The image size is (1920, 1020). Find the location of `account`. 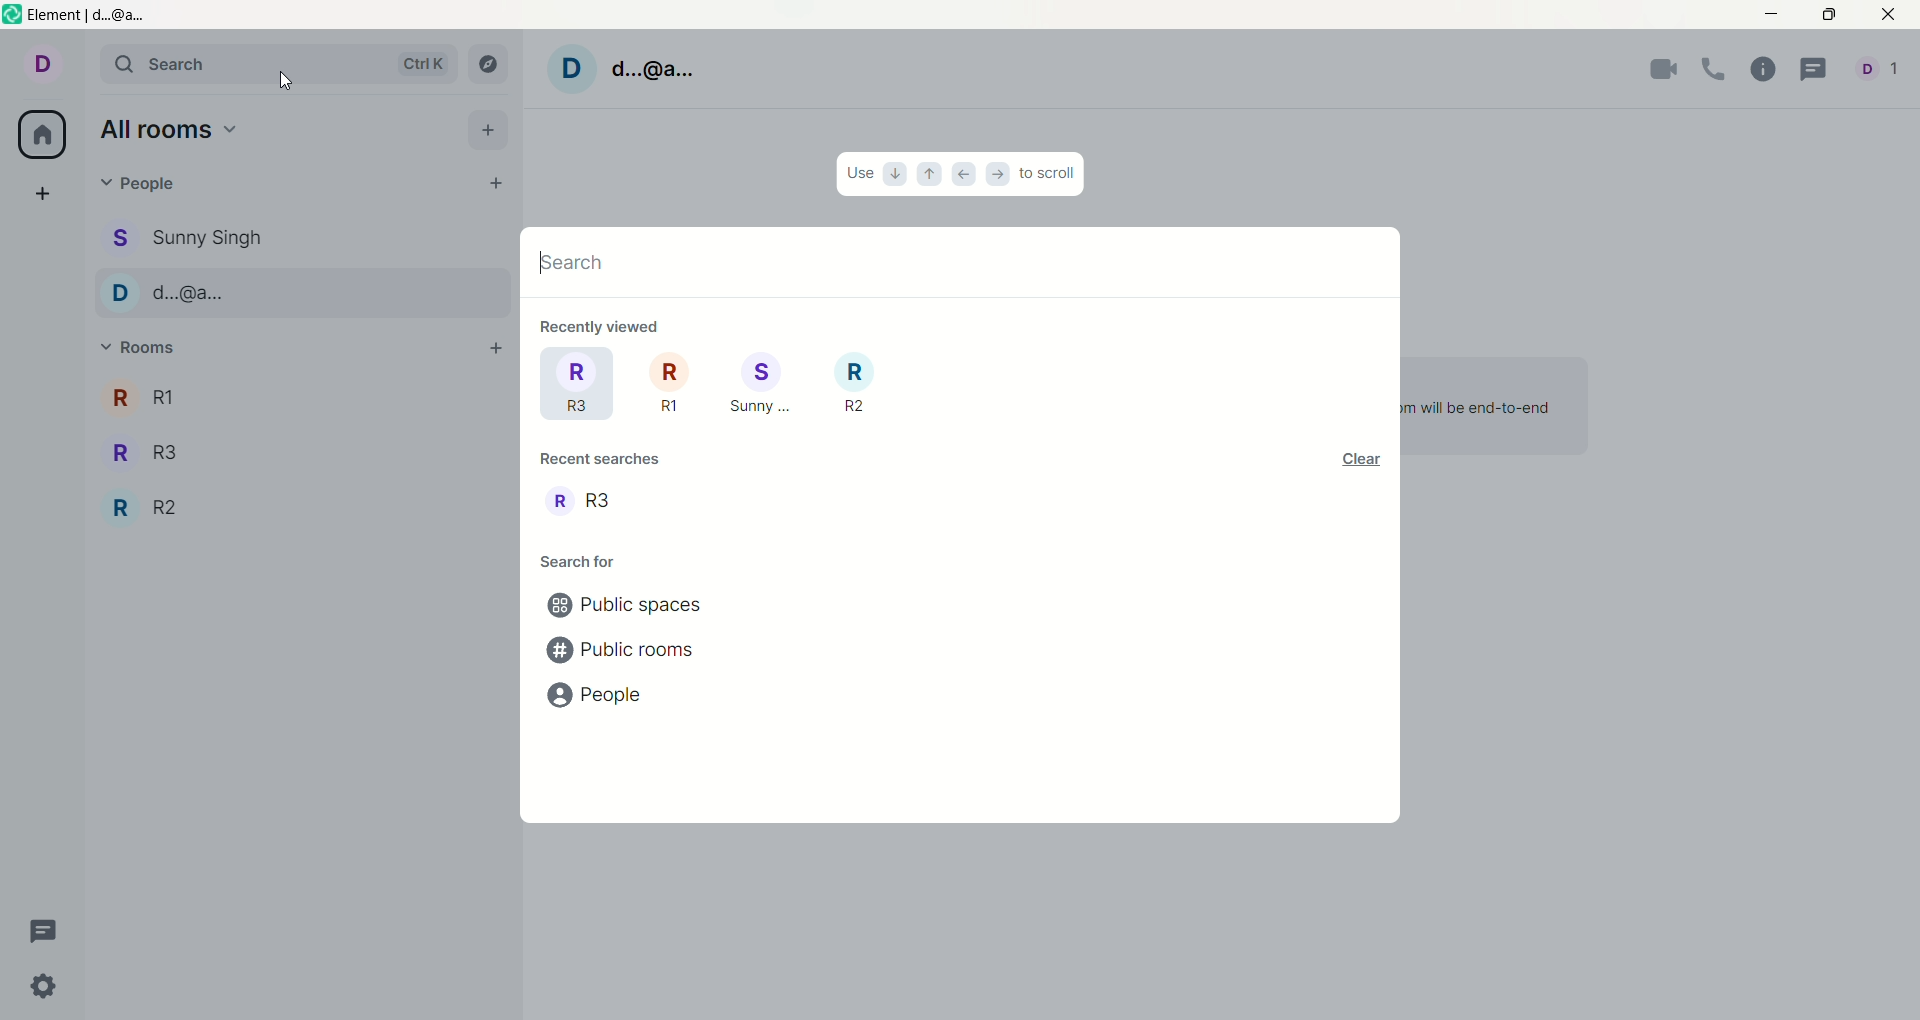

account is located at coordinates (629, 68).